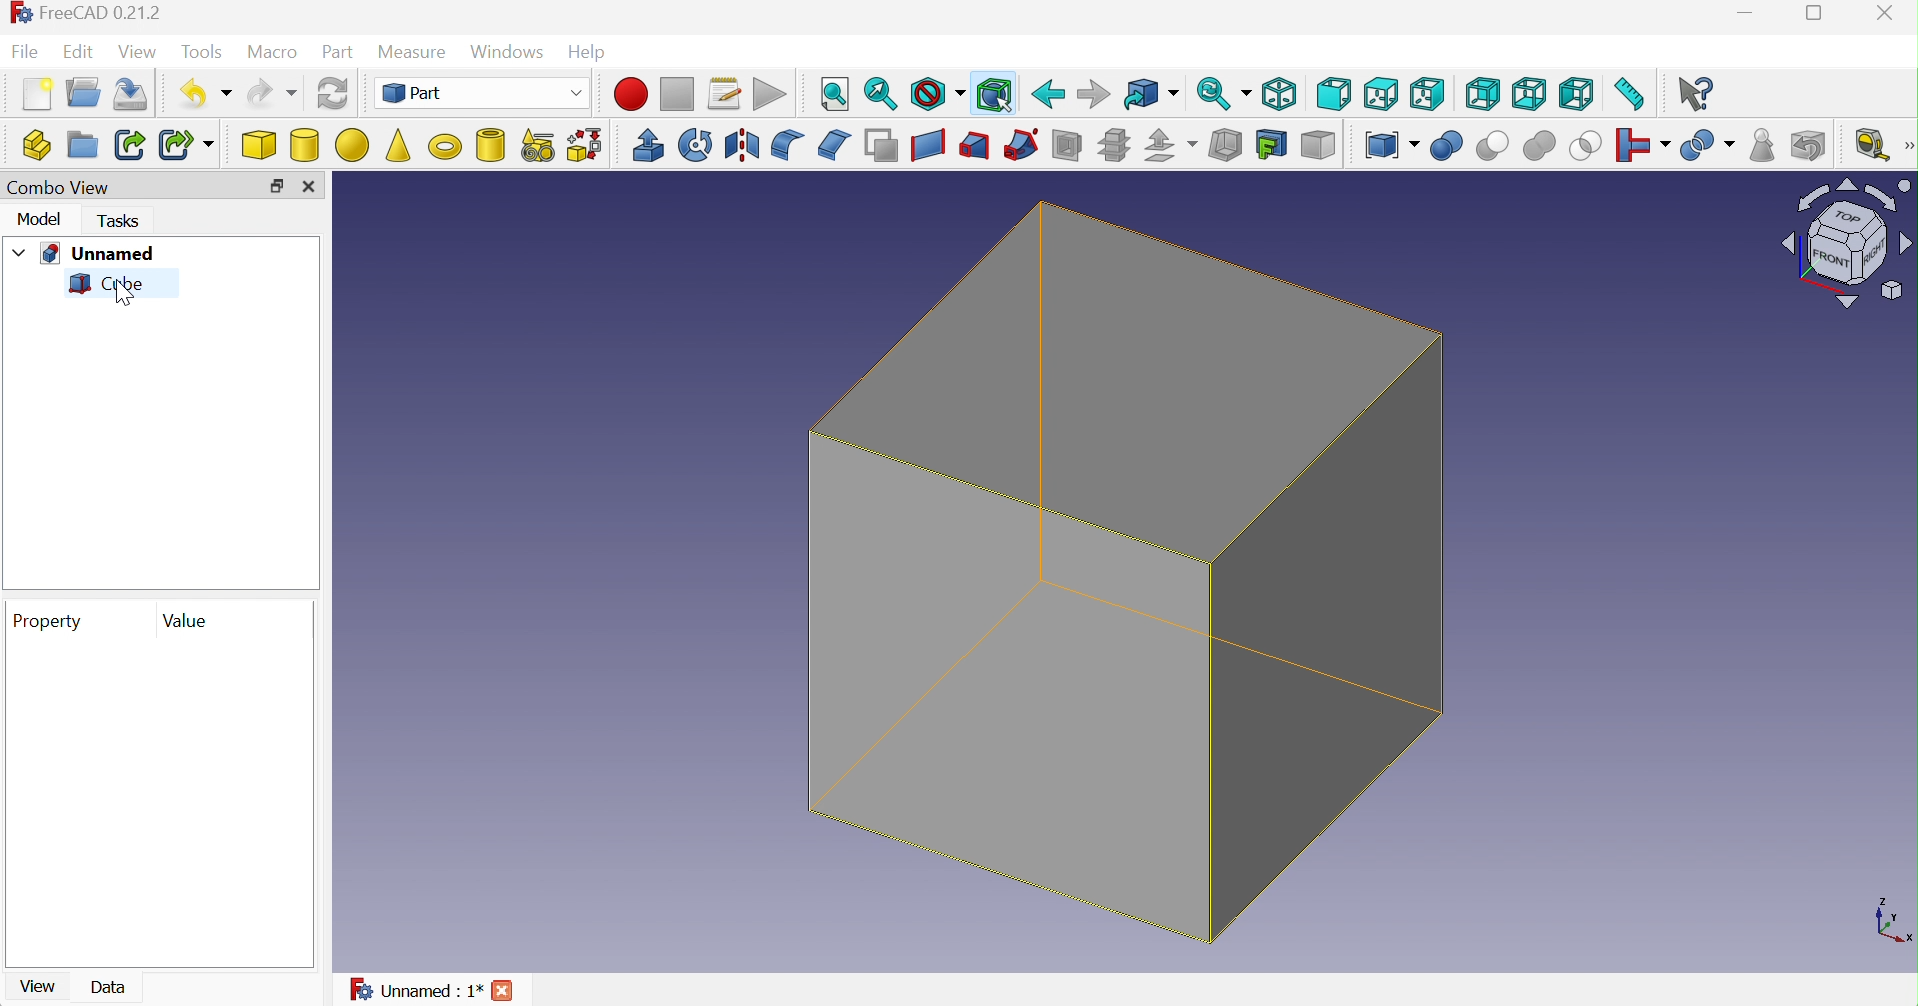 The image size is (1918, 1006). Describe the element at coordinates (1539, 145) in the screenshot. I see `Union ` at that location.